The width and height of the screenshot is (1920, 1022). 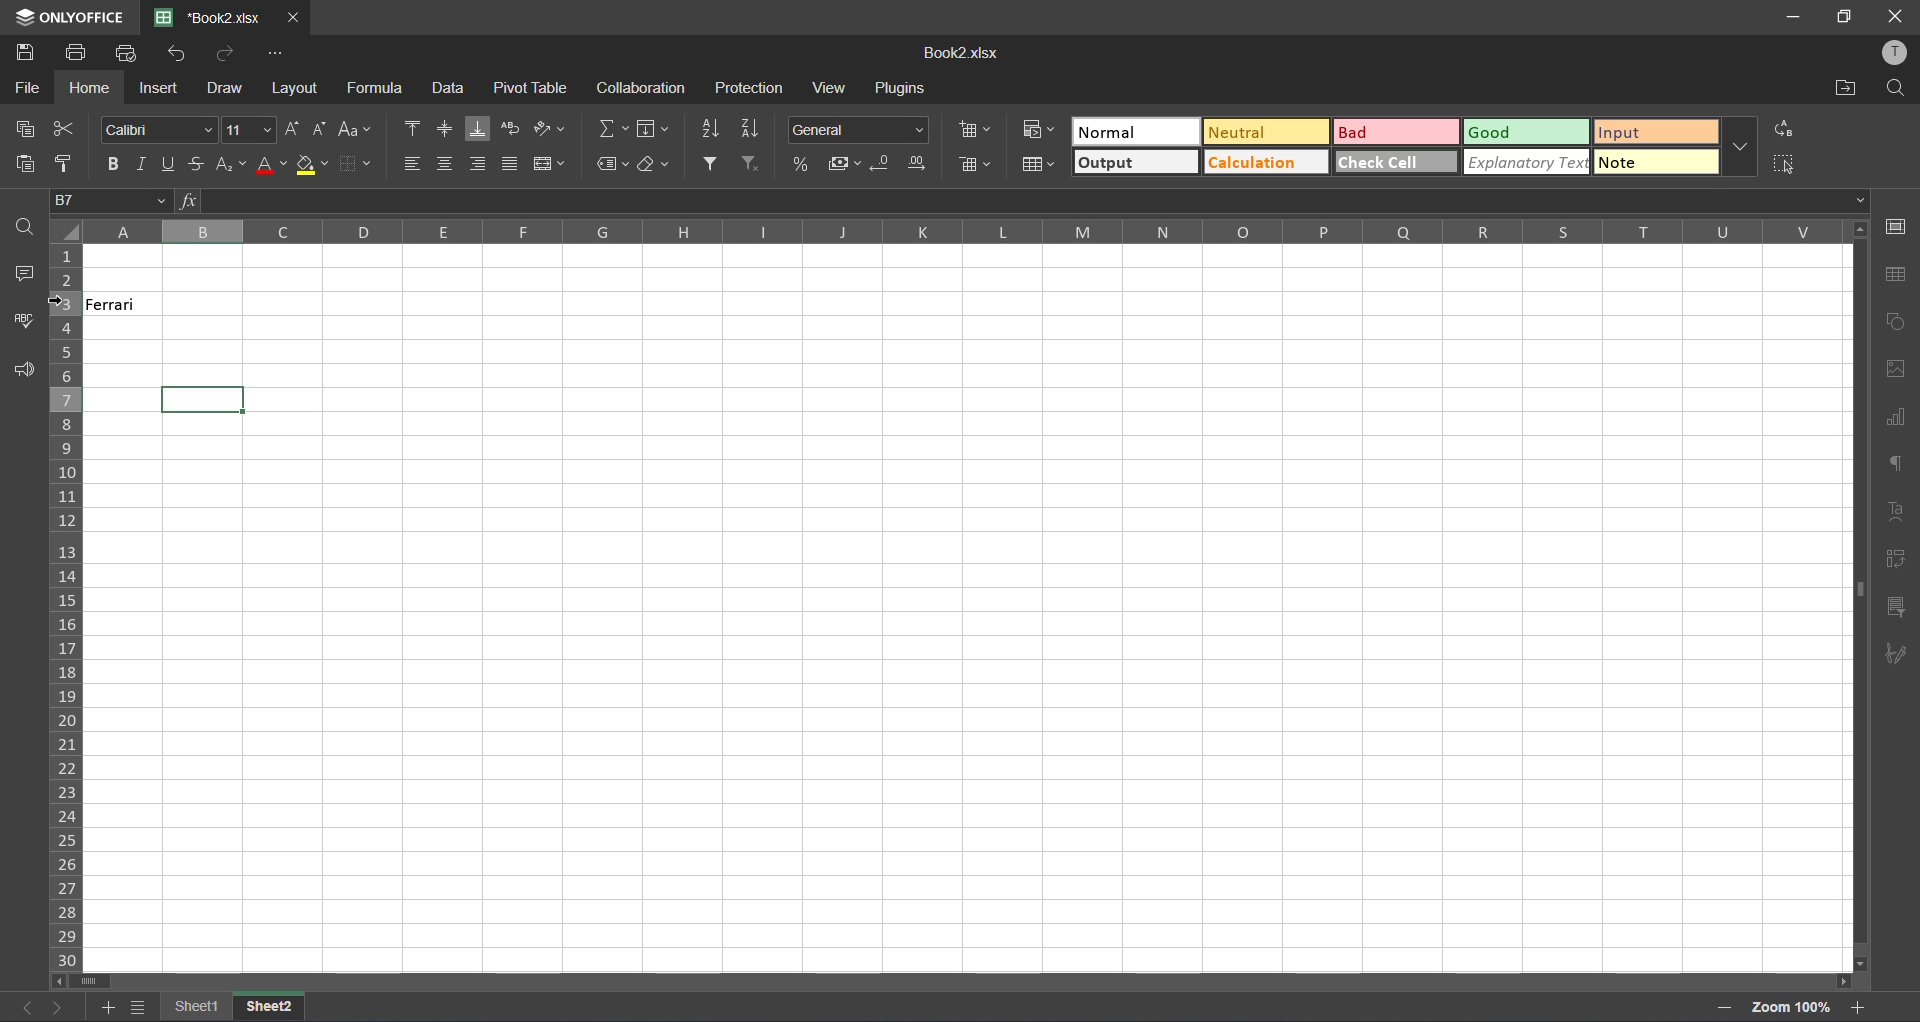 I want to click on customize quick access toolbar, so click(x=279, y=55).